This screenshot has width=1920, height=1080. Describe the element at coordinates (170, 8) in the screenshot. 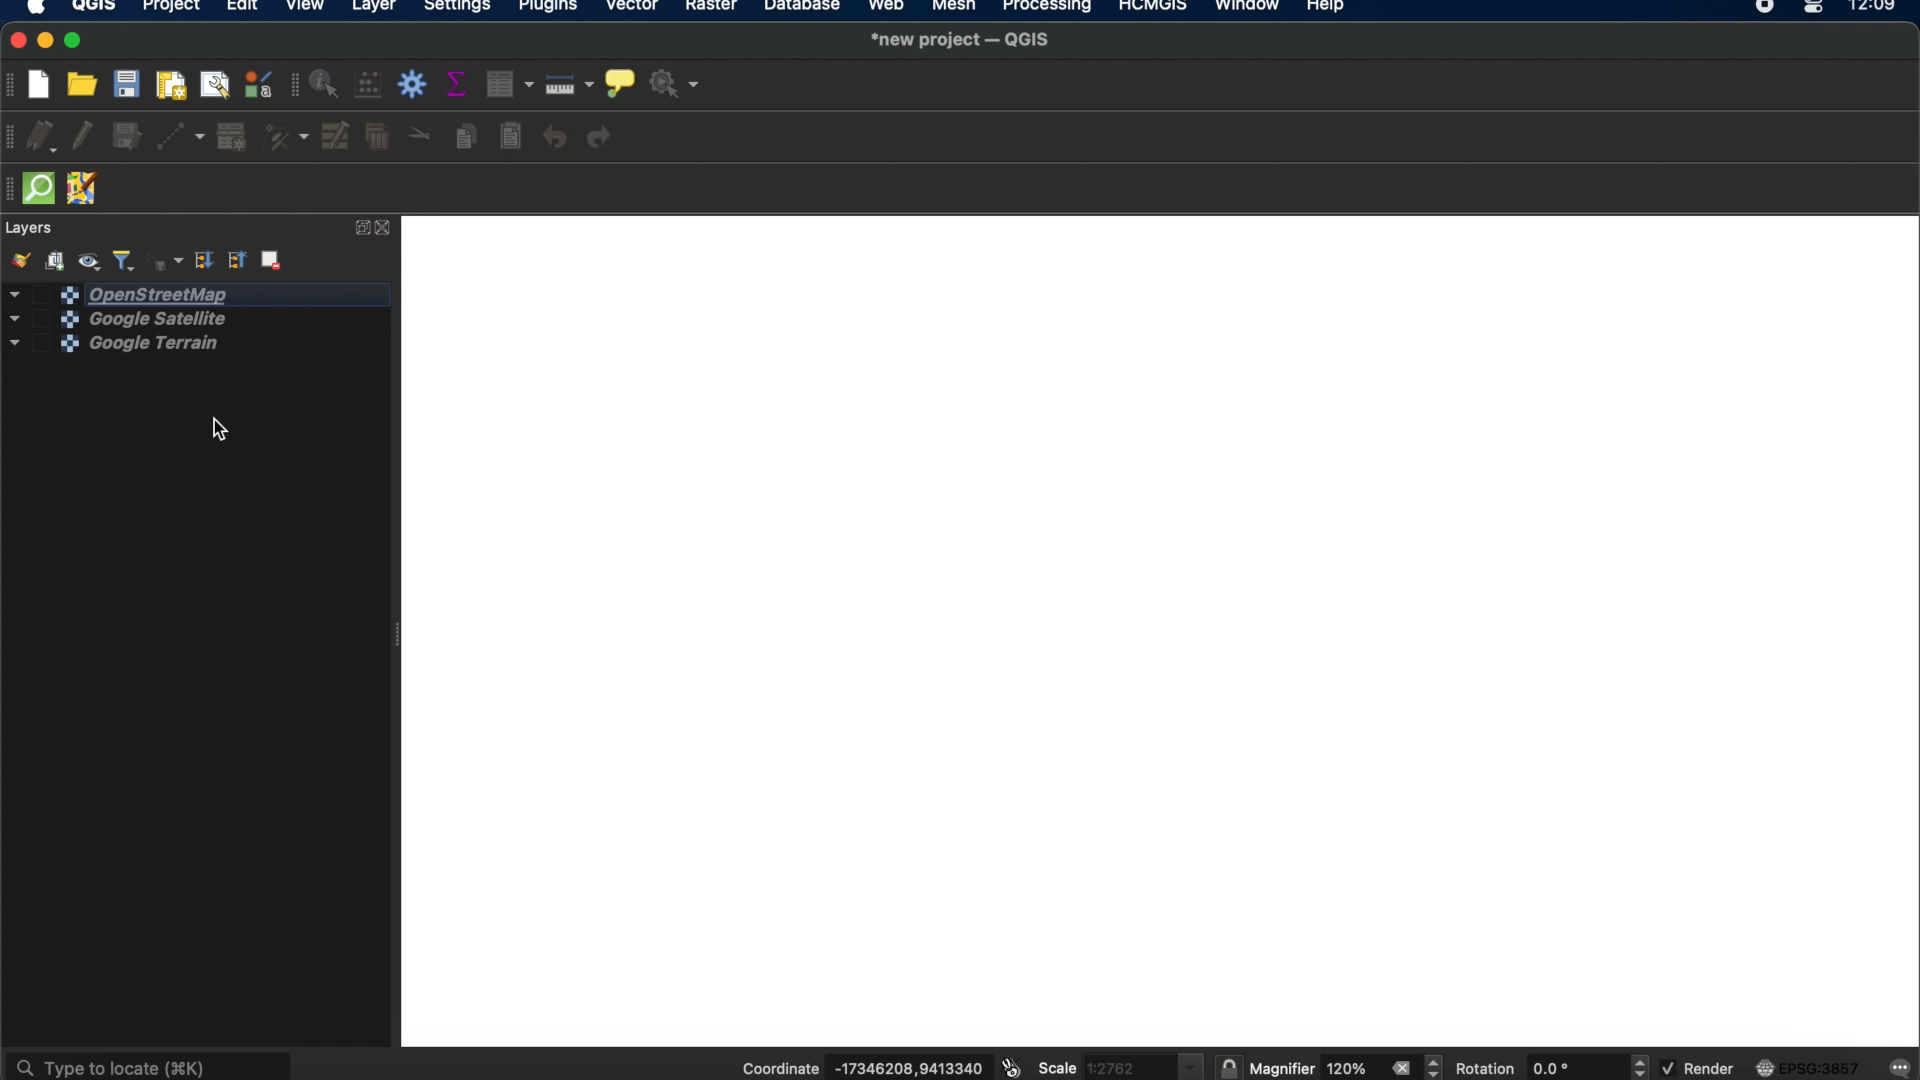

I see `project` at that location.